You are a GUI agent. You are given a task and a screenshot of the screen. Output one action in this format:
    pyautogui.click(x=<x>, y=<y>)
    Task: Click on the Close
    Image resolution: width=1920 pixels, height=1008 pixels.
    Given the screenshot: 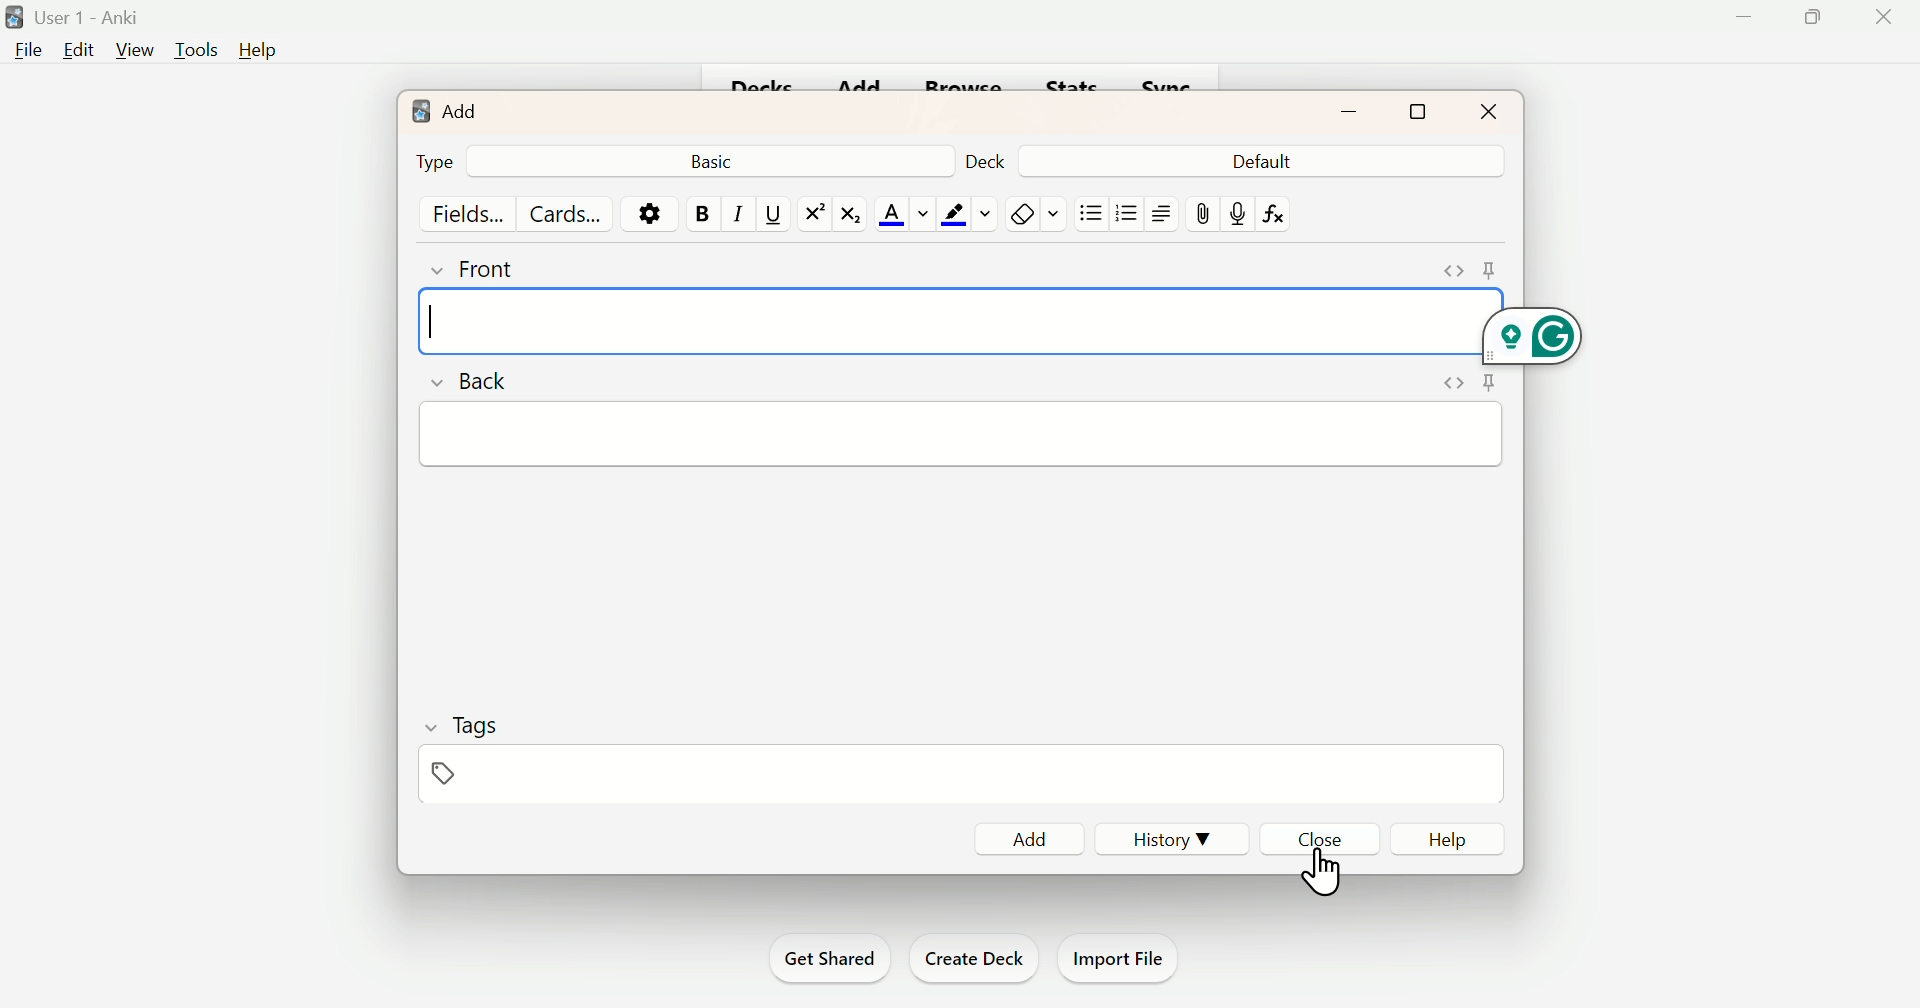 What is the action you would take?
    pyautogui.click(x=1326, y=862)
    